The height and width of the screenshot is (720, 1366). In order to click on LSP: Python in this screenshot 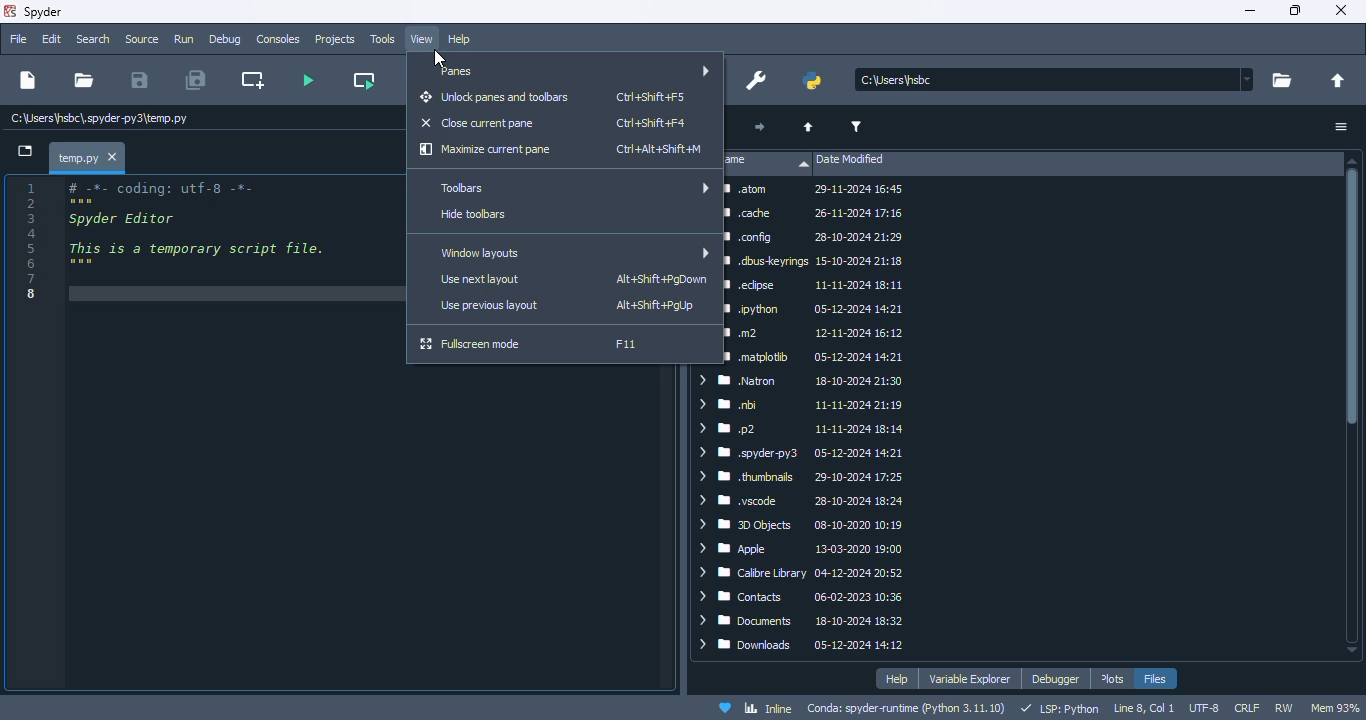, I will do `click(1060, 710)`.